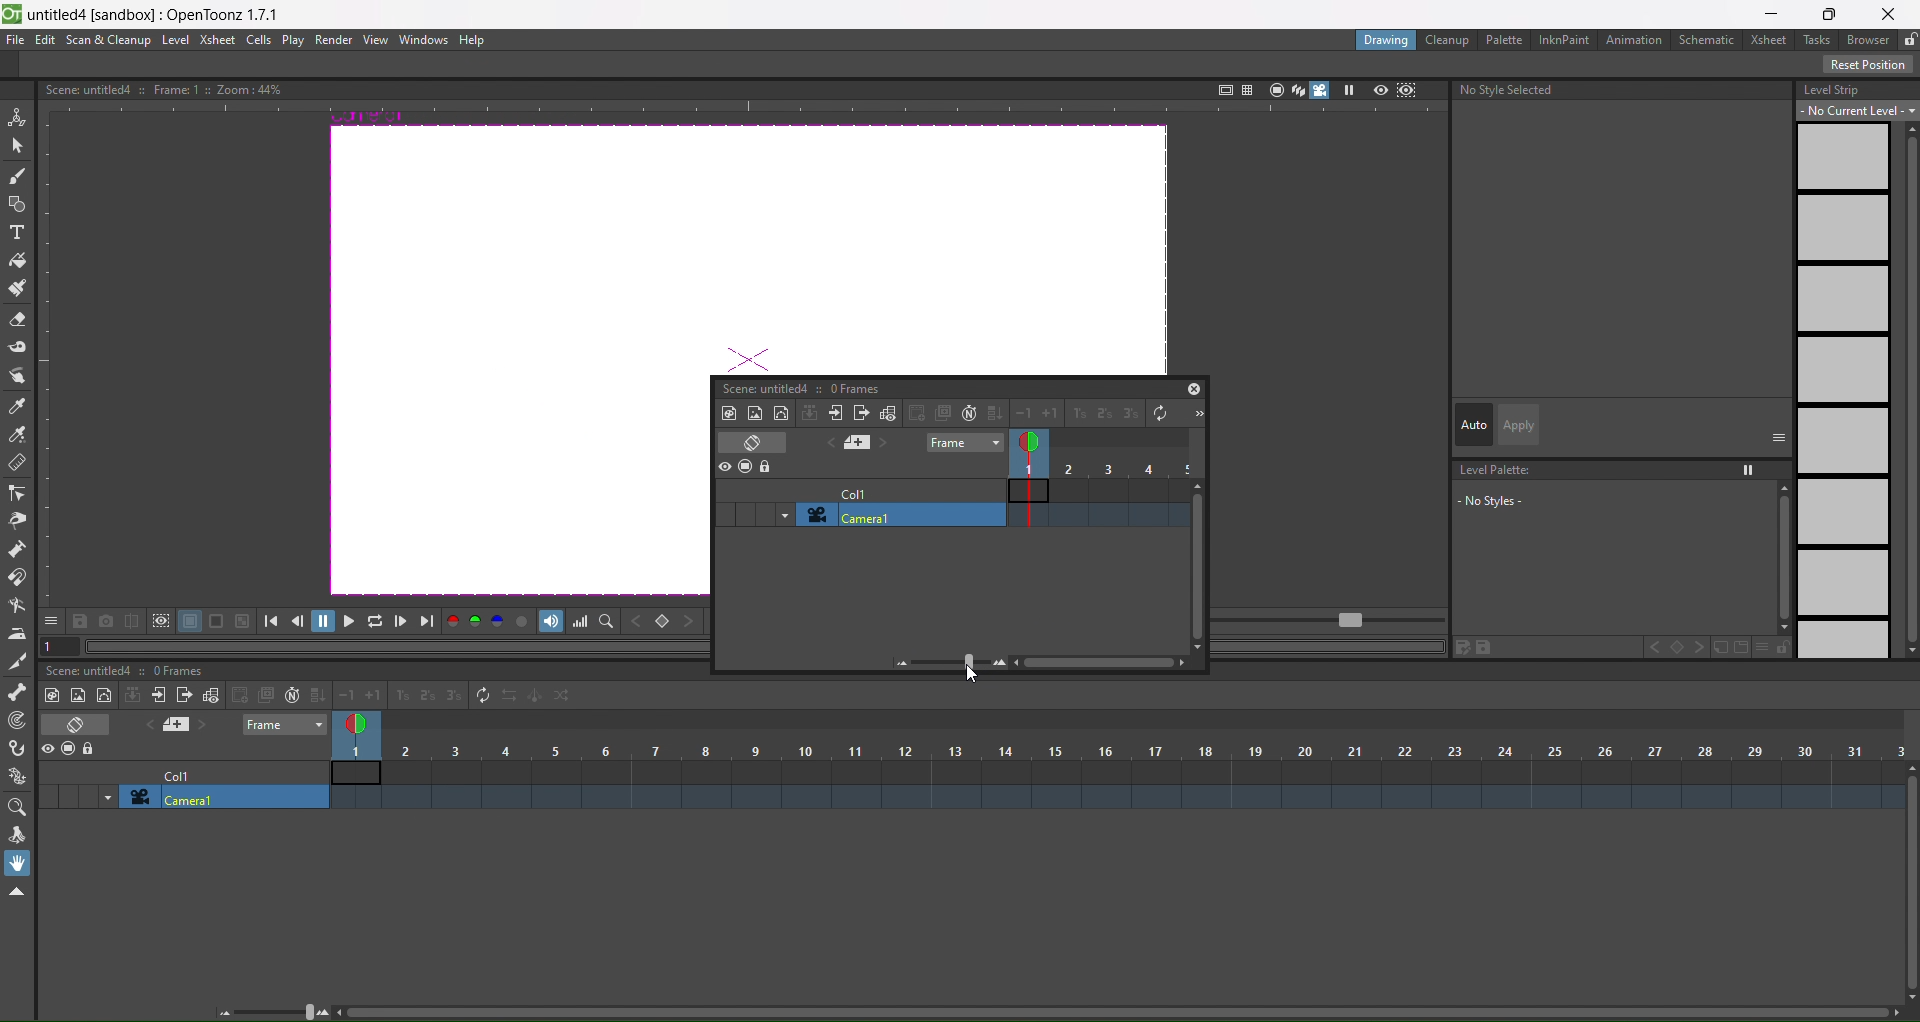  Describe the element at coordinates (1518, 425) in the screenshot. I see `apply` at that location.